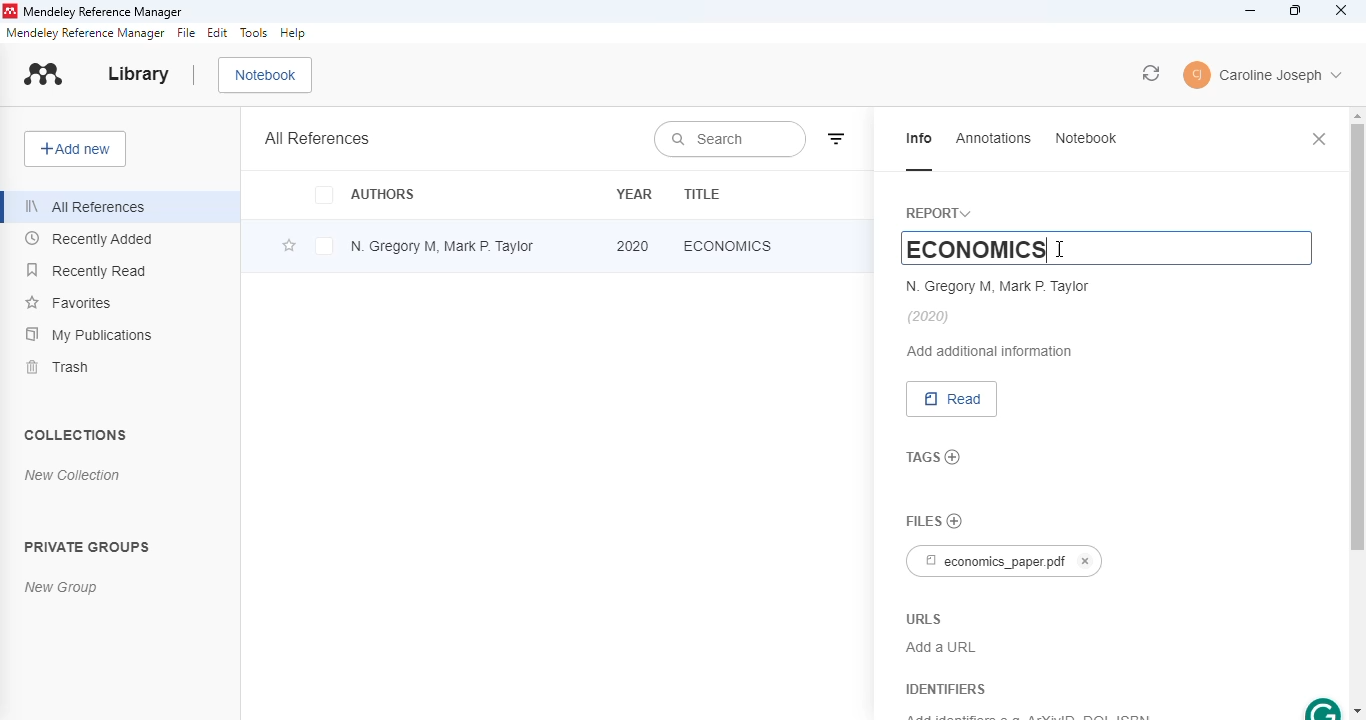 Image resolution: width=1366 pixels, height=720 pixels. Describe the element at coordinates (74, 148) in the screenshot. I see `add new` at that location.